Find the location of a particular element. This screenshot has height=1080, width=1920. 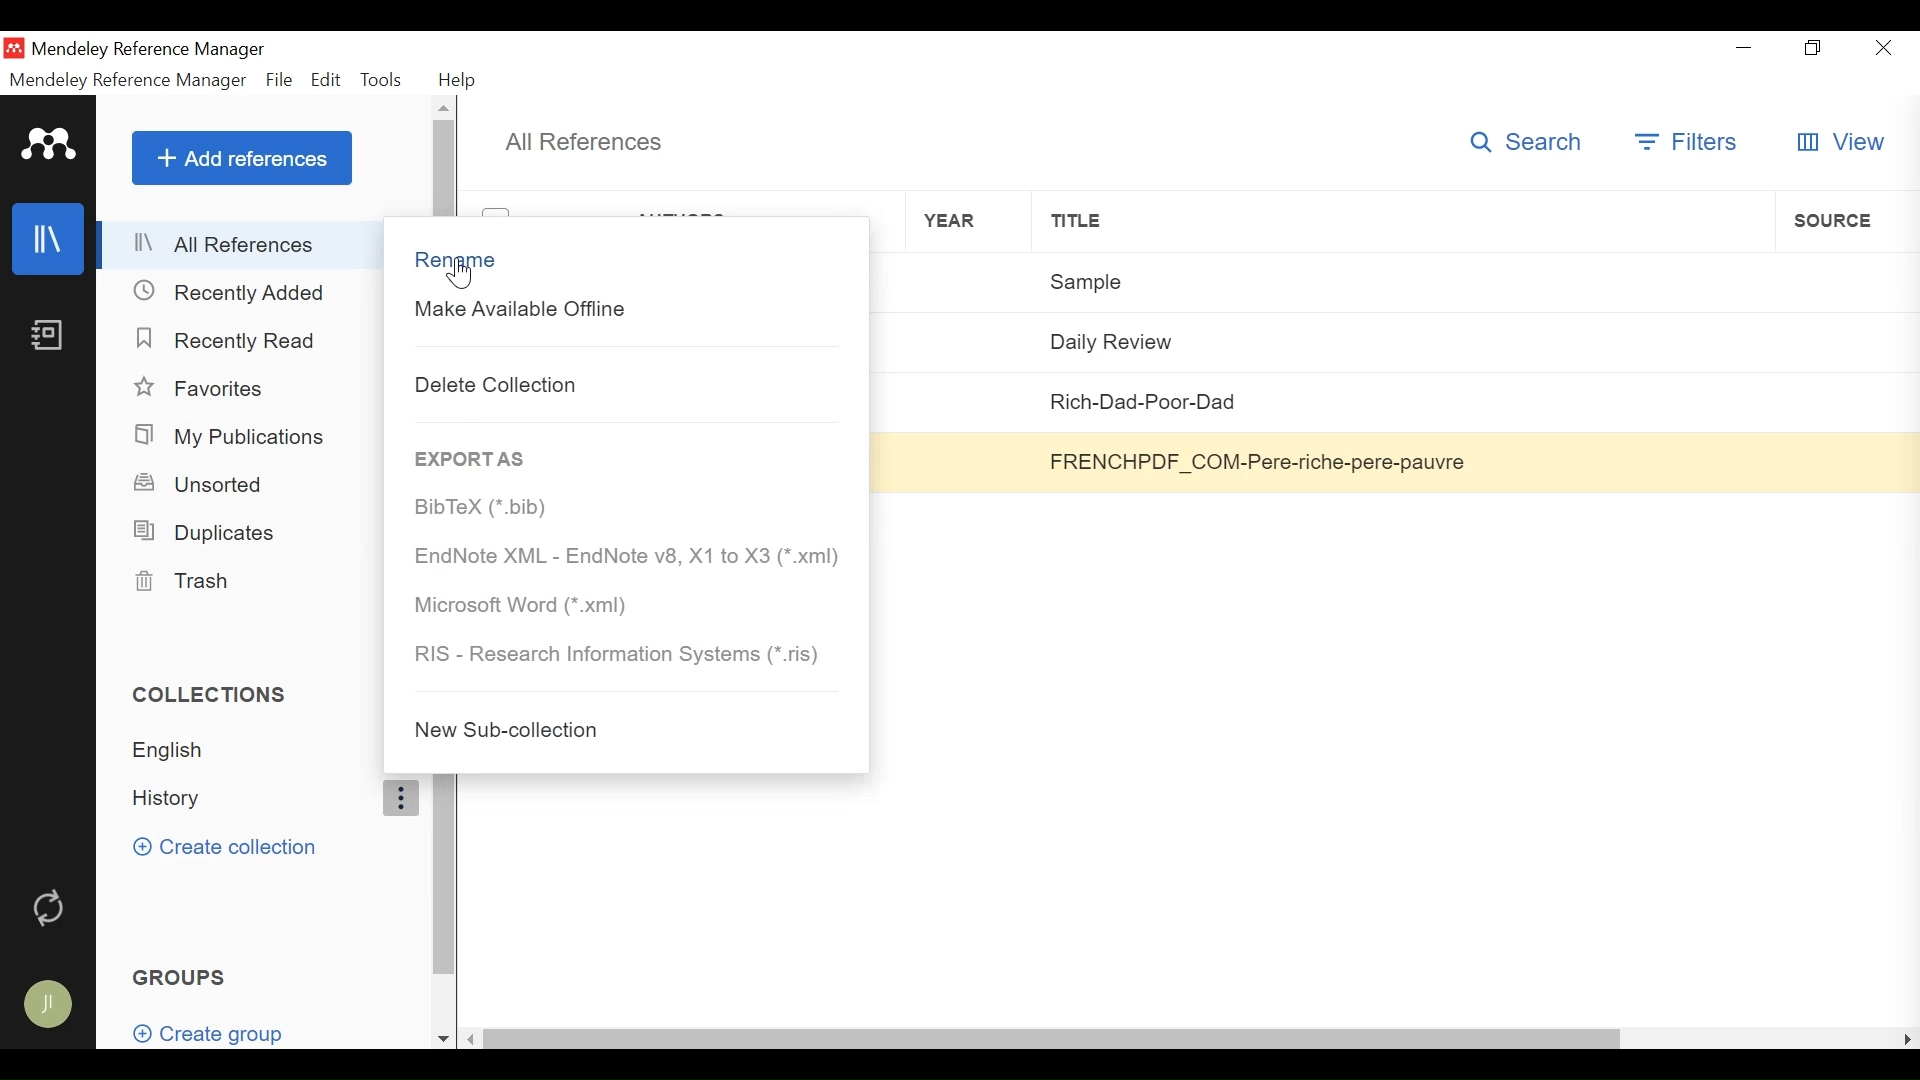

Unsorted is located at coordinates (203, 482).